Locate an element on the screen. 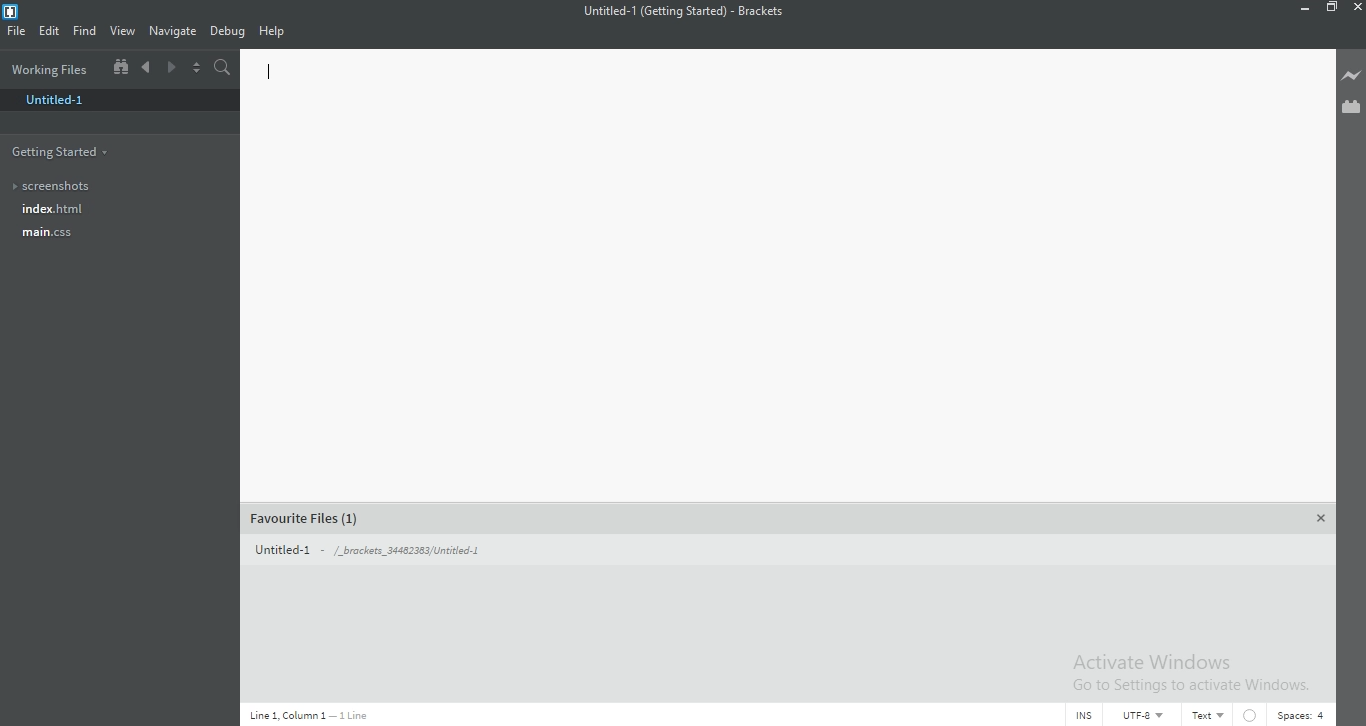 This screenshot has width=1366, height=726. Help is located at coordinates (275, 33).